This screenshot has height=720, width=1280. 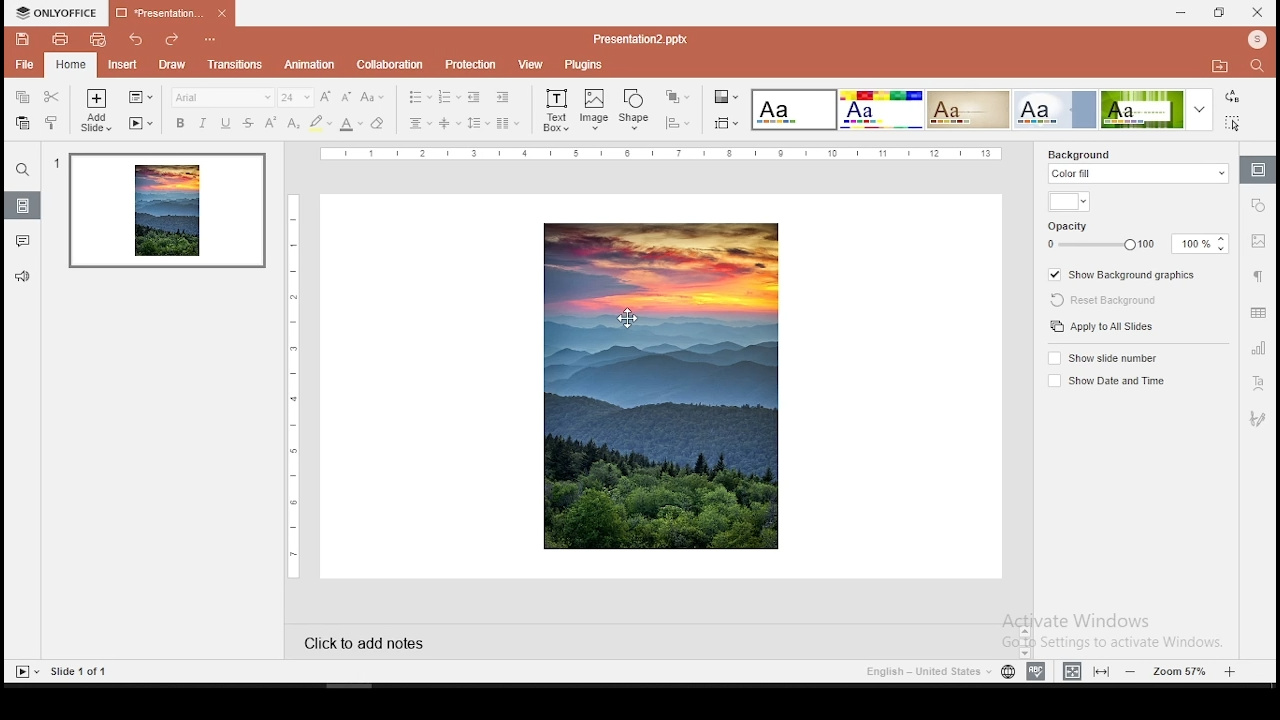 What do you see at coordinates (1257, 241) in the screenshot?
I see `image settings` at bounding box center [1257, 241].